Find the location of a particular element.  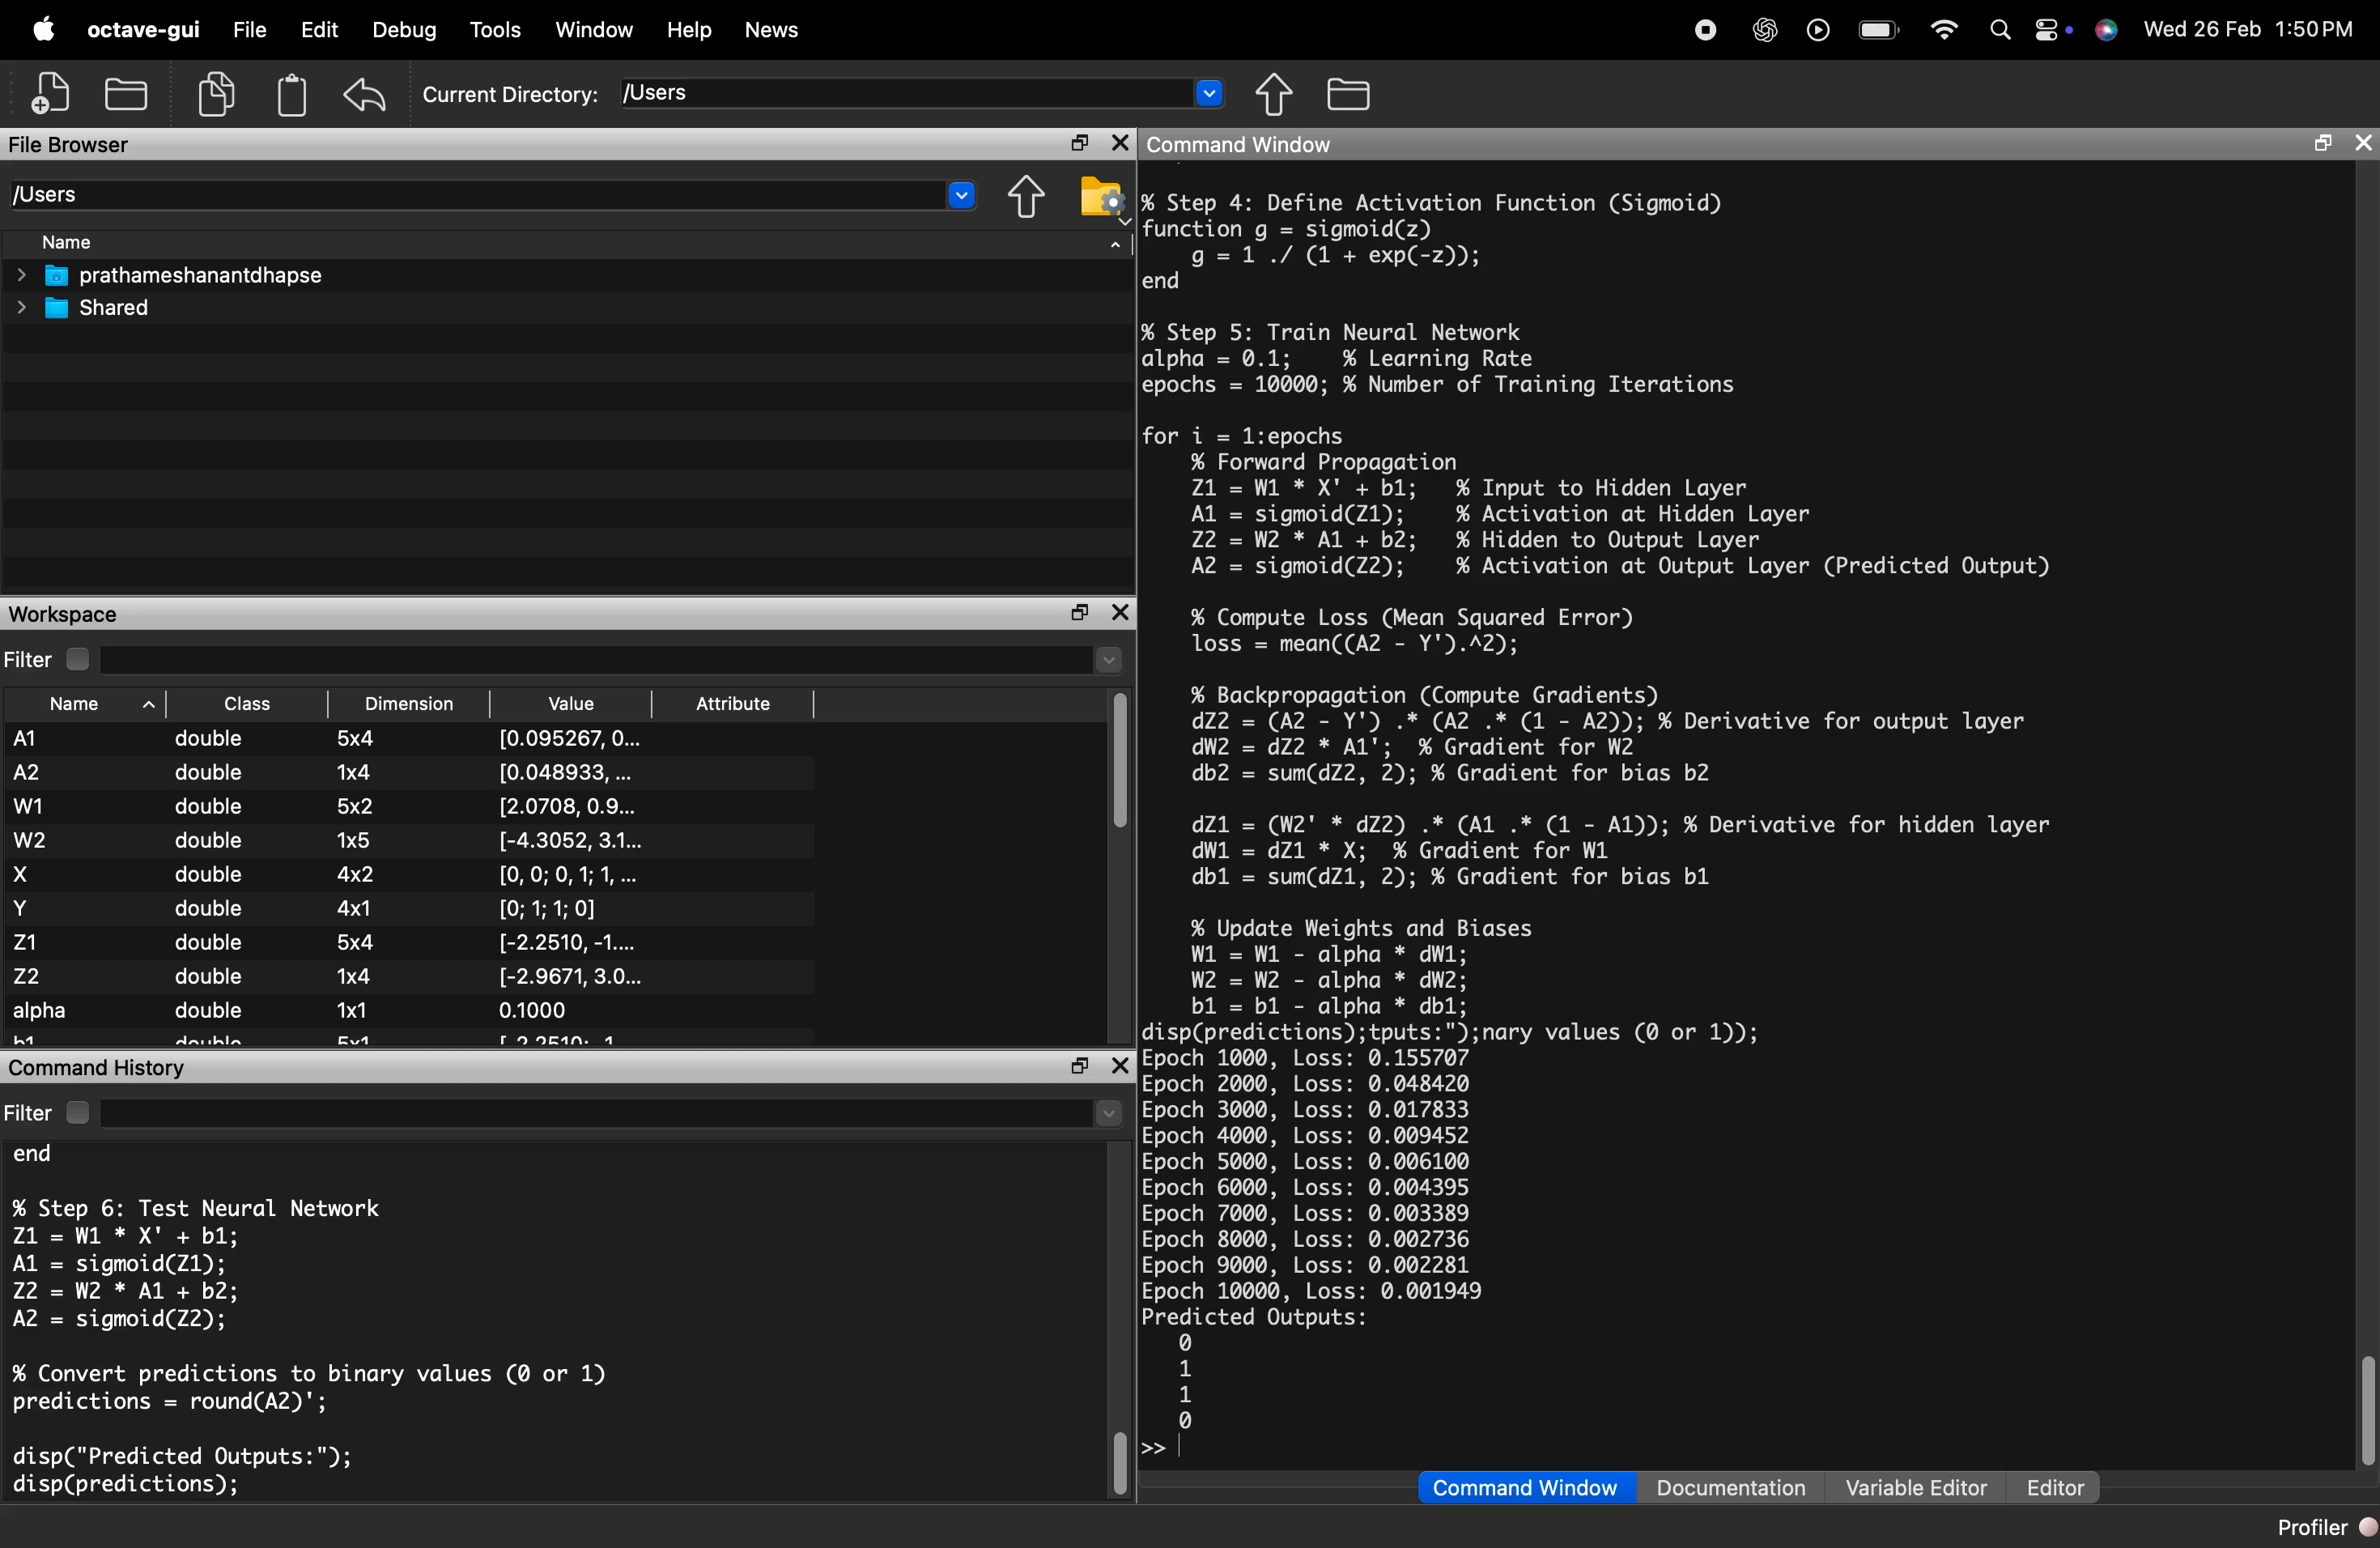

B5x2 is located at coordinates (359, 805).